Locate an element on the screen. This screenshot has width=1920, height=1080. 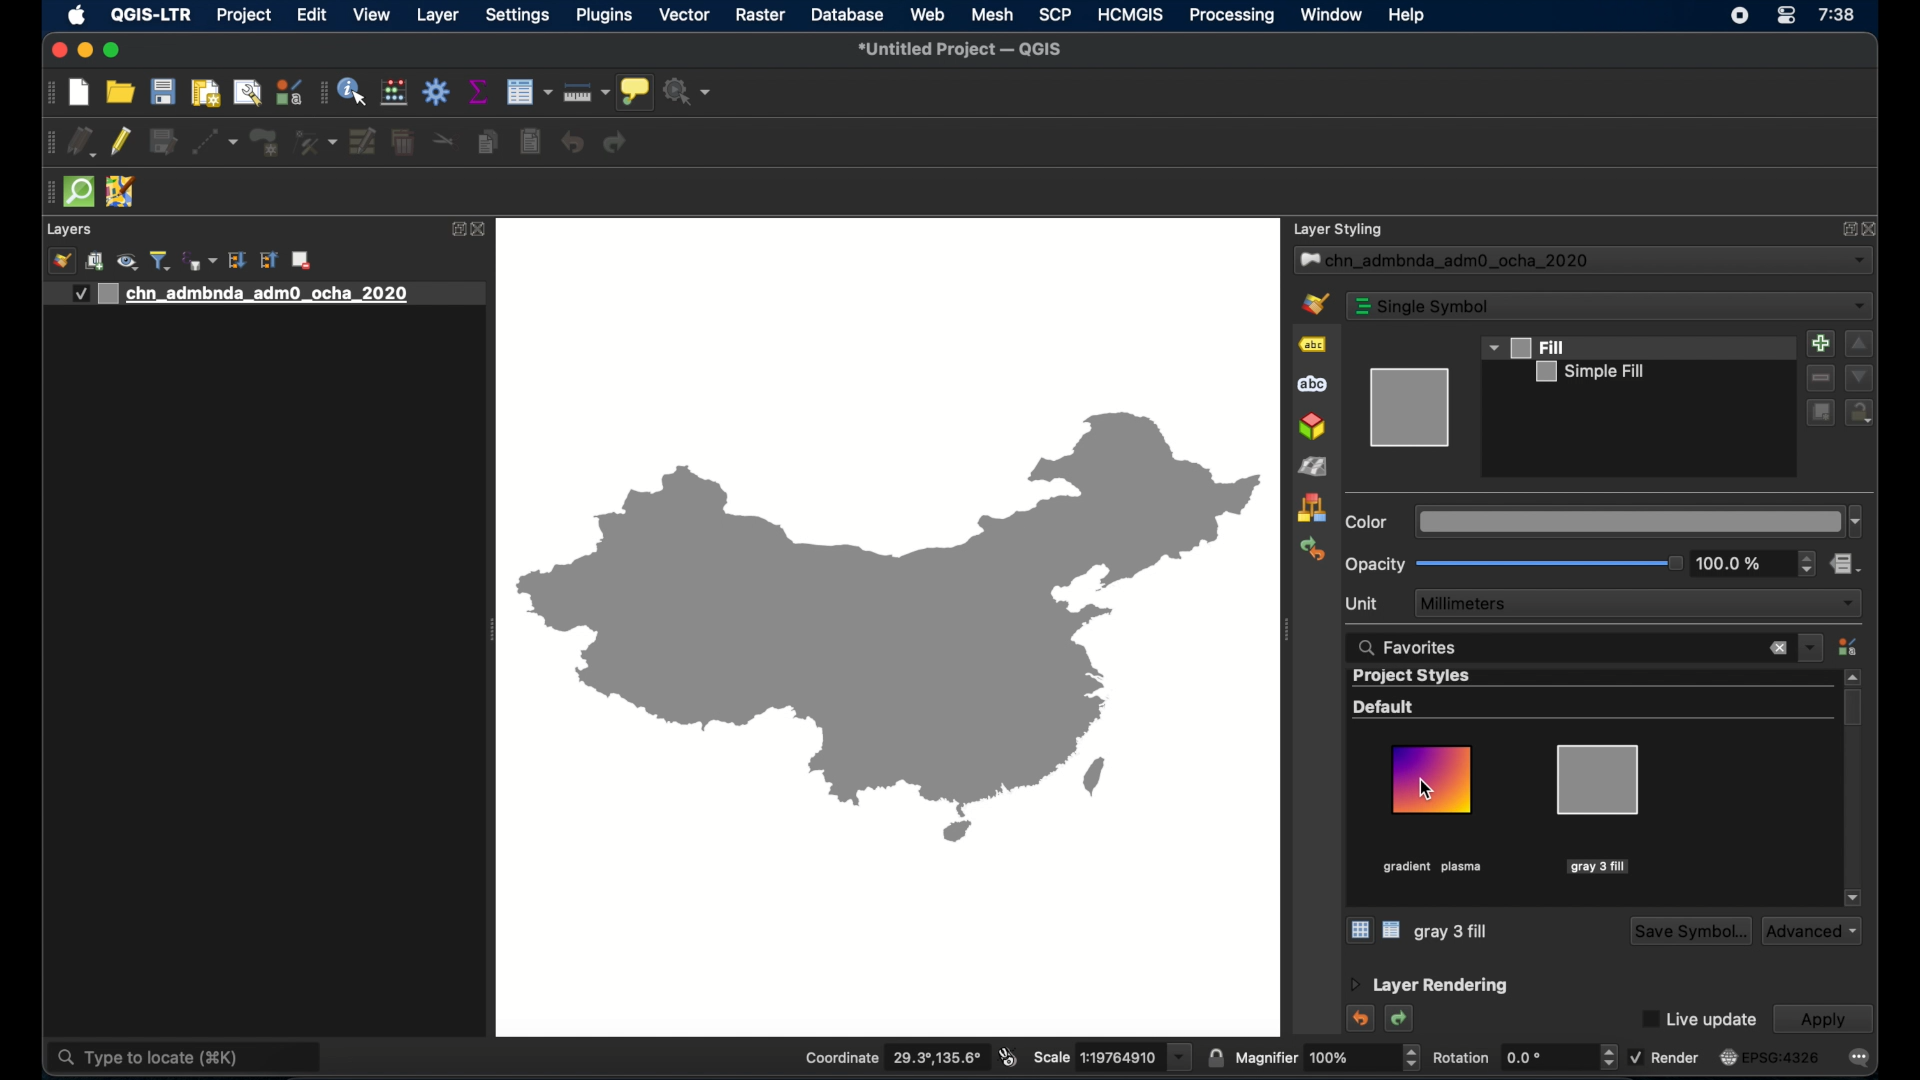
toggle mouse extents and display position is located at coordinates (1009, 1056).